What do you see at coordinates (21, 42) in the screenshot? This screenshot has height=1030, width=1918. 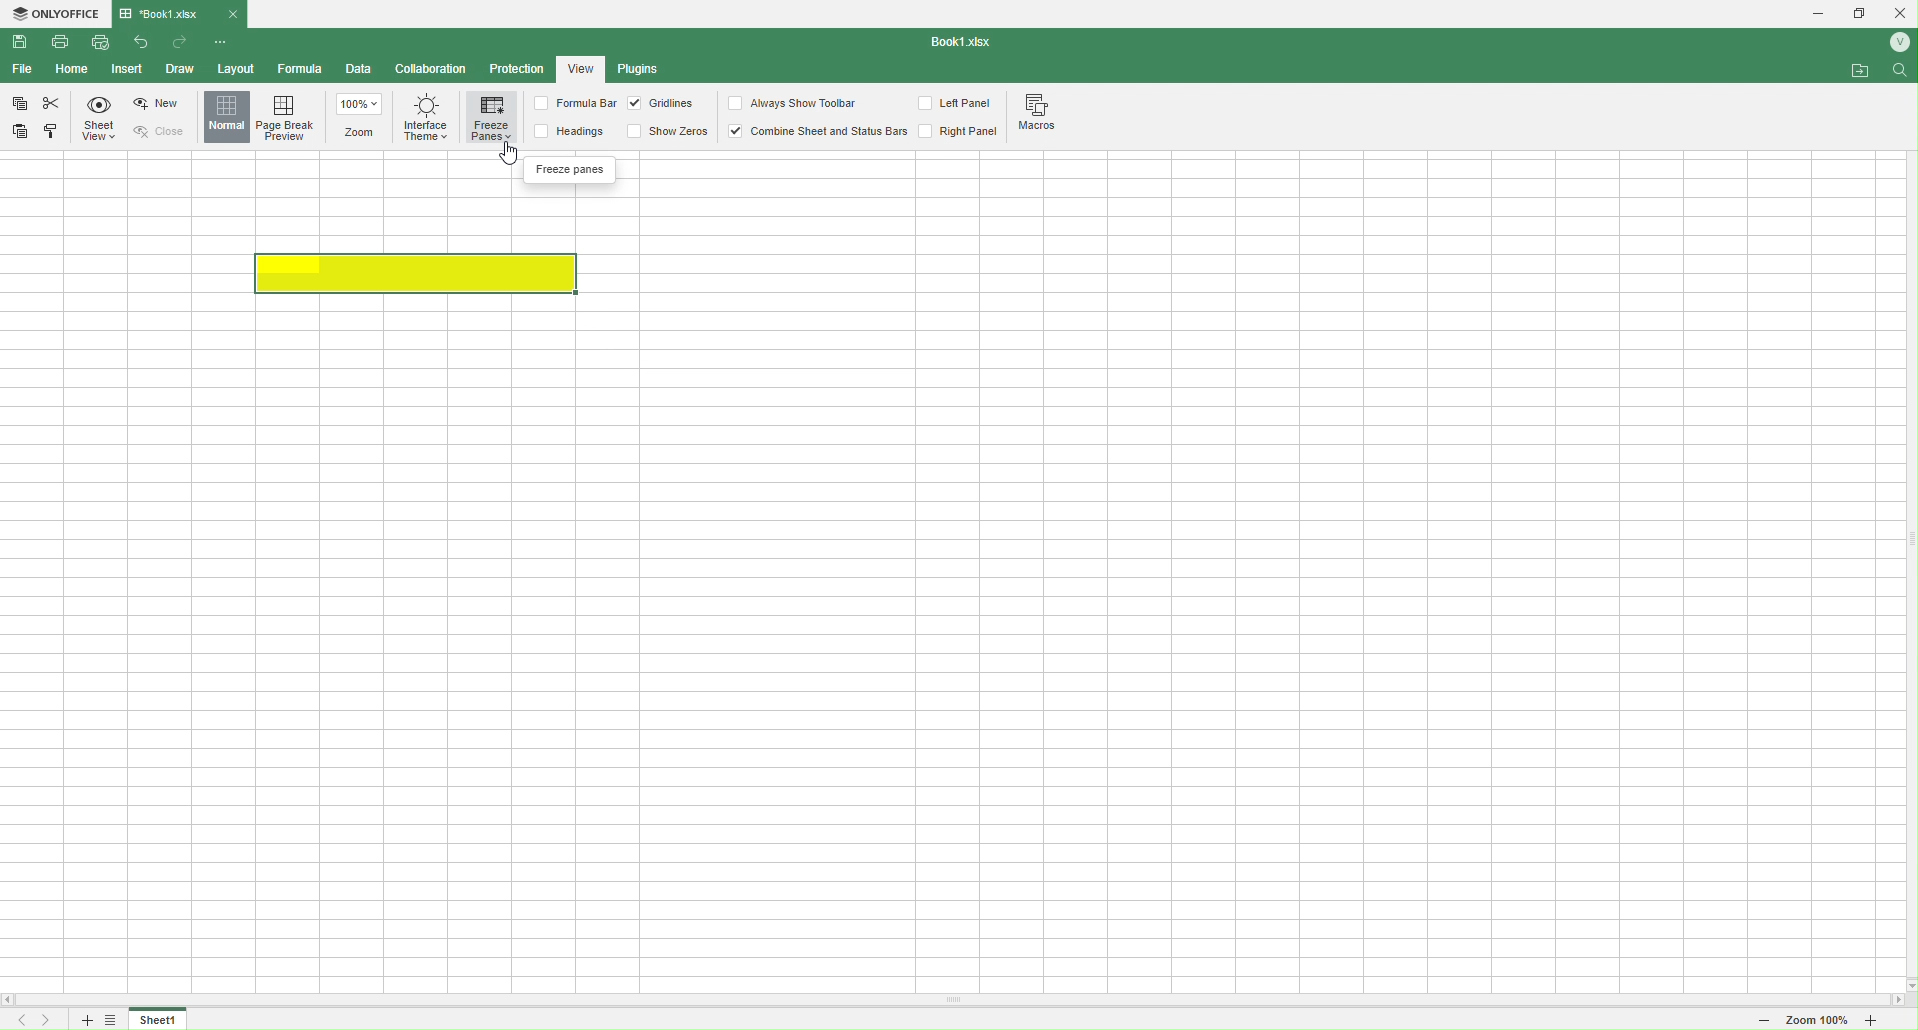 I see `Save` at bounding box center [21, 42].